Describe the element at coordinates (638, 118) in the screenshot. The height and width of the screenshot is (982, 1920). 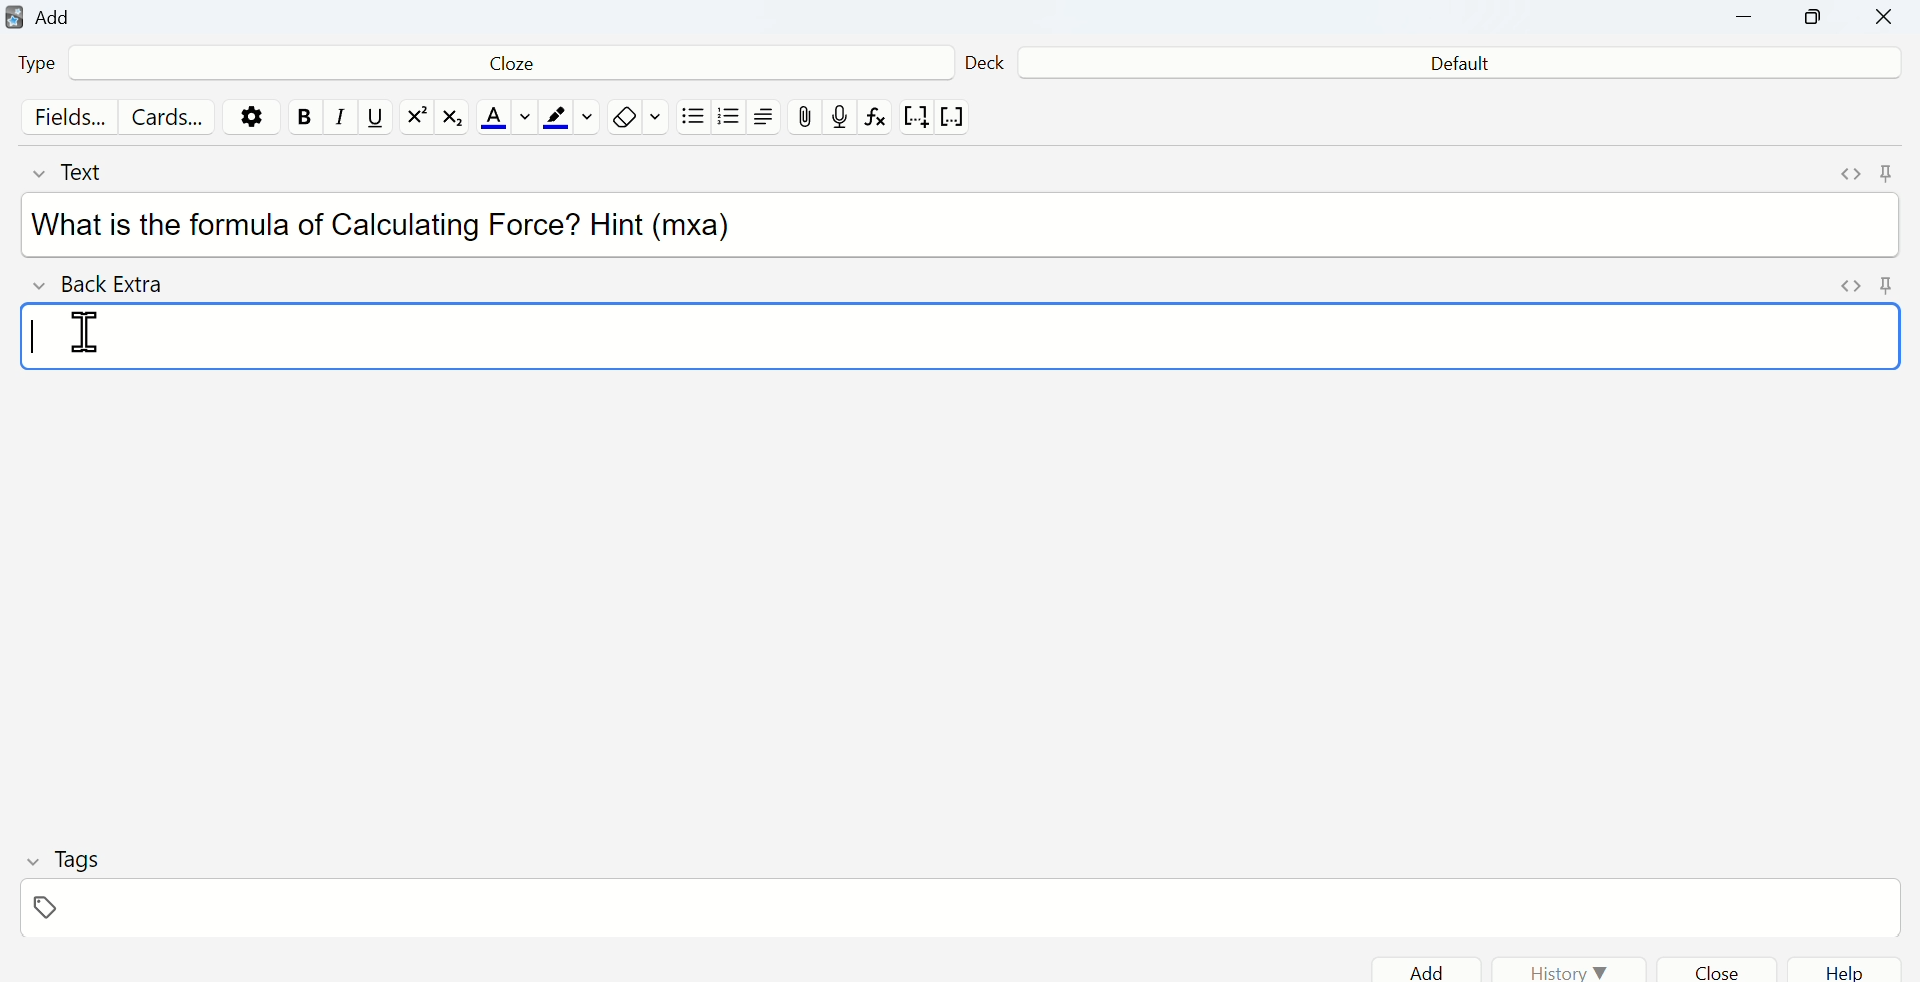
I see `Eraser` at that location.